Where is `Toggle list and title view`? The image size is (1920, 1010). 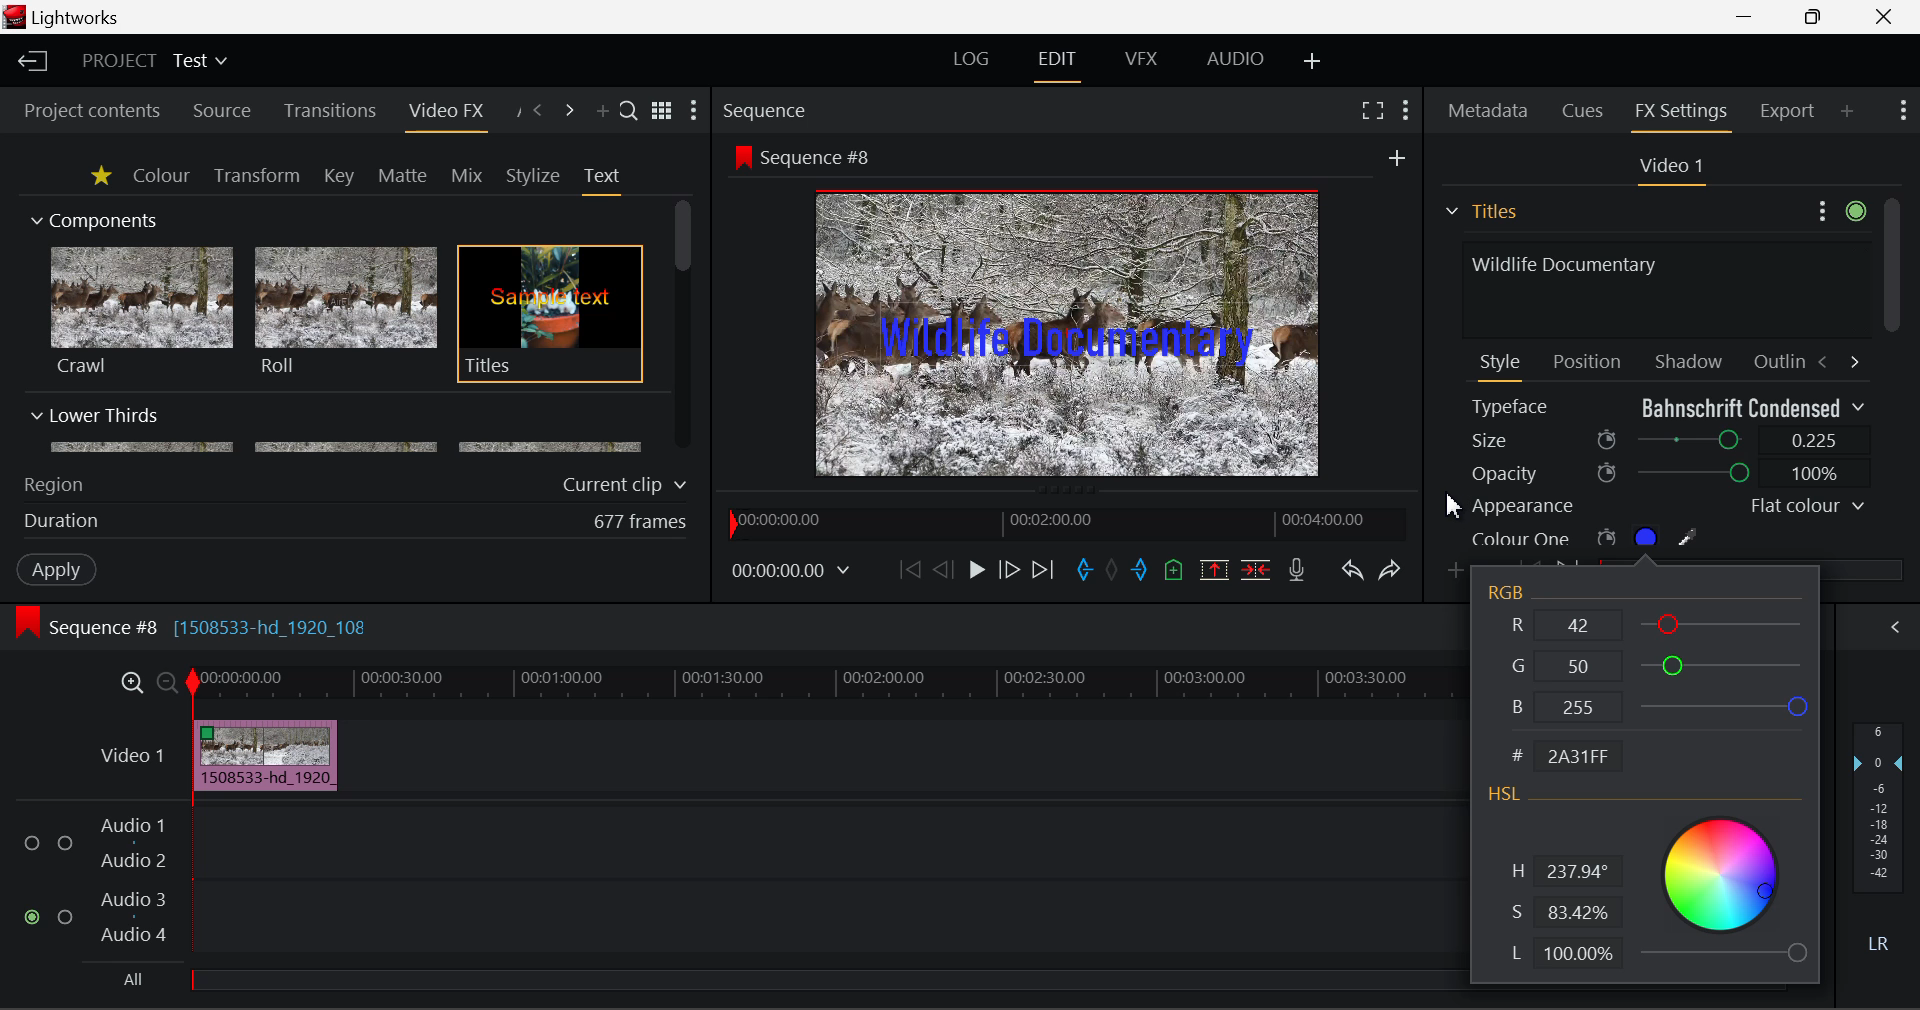
Toggle list and title view is located at coordinates (664, 111).